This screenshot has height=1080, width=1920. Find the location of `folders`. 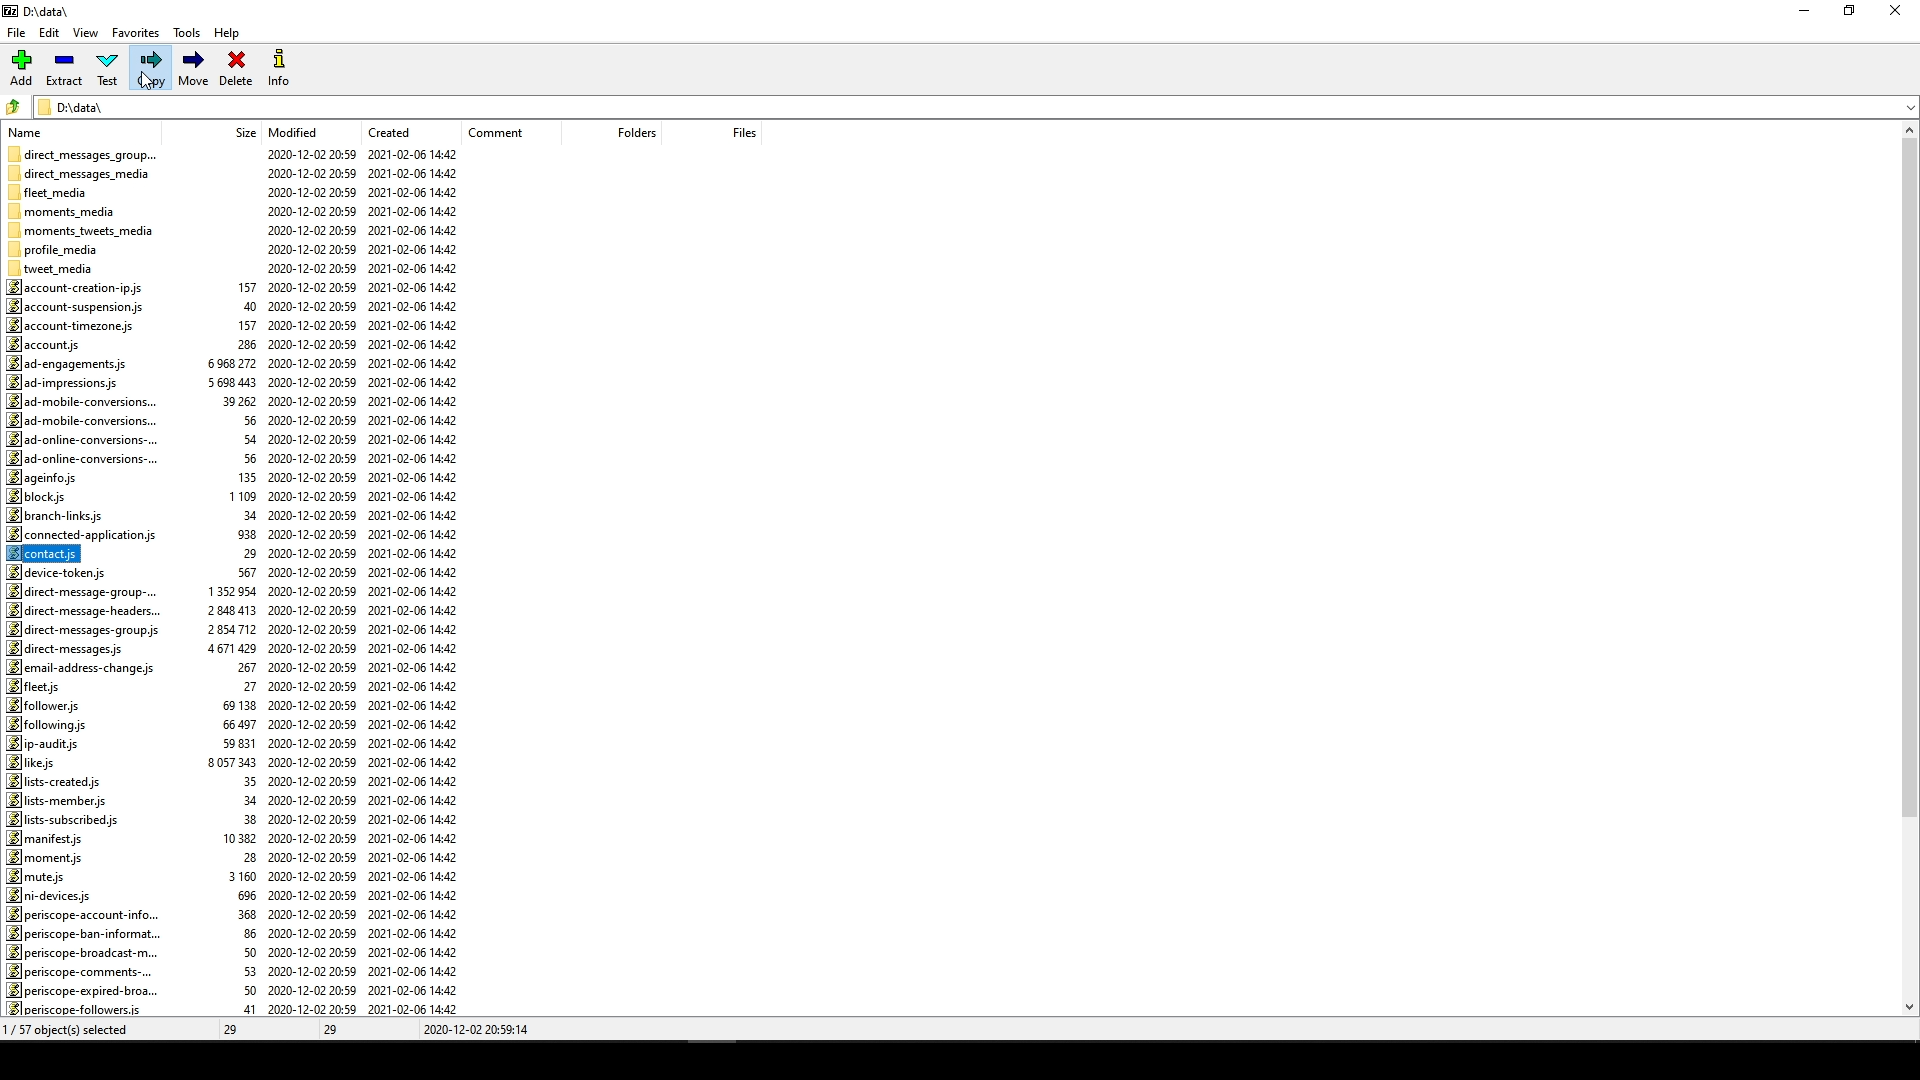

folders is located at coordinates (622, 134).